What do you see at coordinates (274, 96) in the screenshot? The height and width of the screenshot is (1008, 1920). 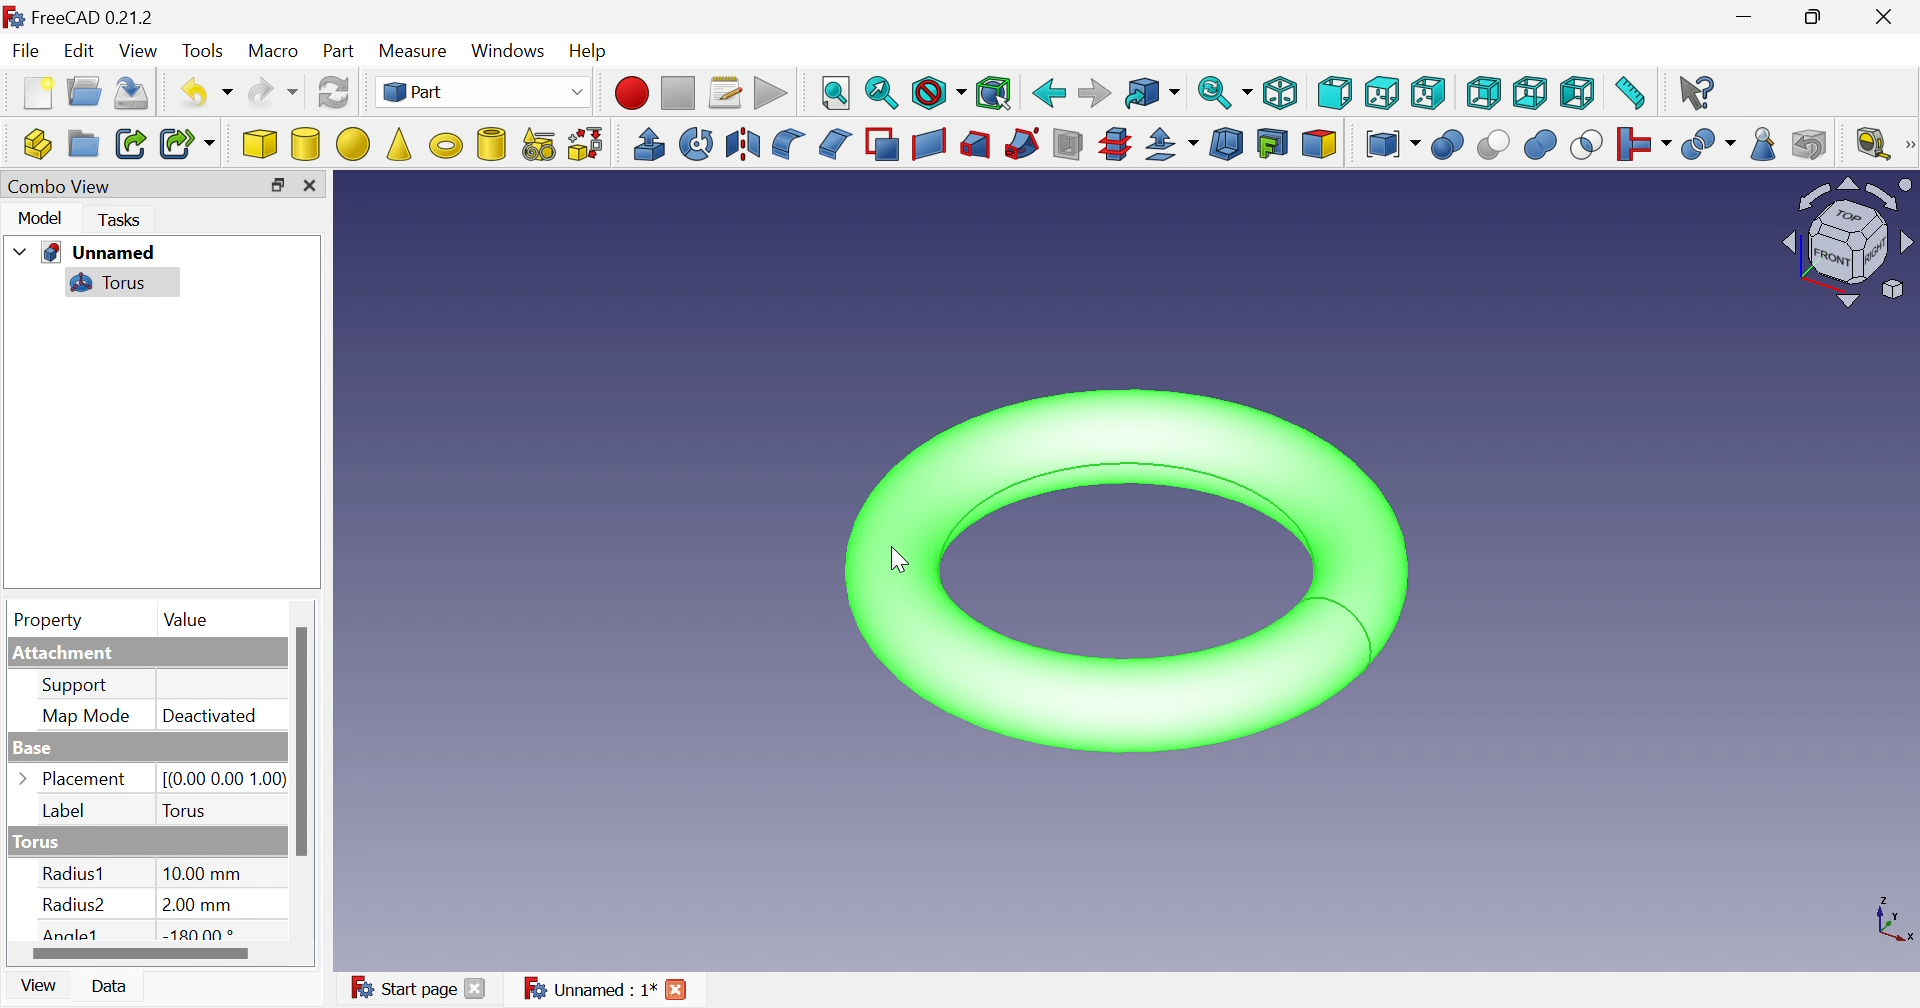 I see `Redo` at bounding box center [274, 96].